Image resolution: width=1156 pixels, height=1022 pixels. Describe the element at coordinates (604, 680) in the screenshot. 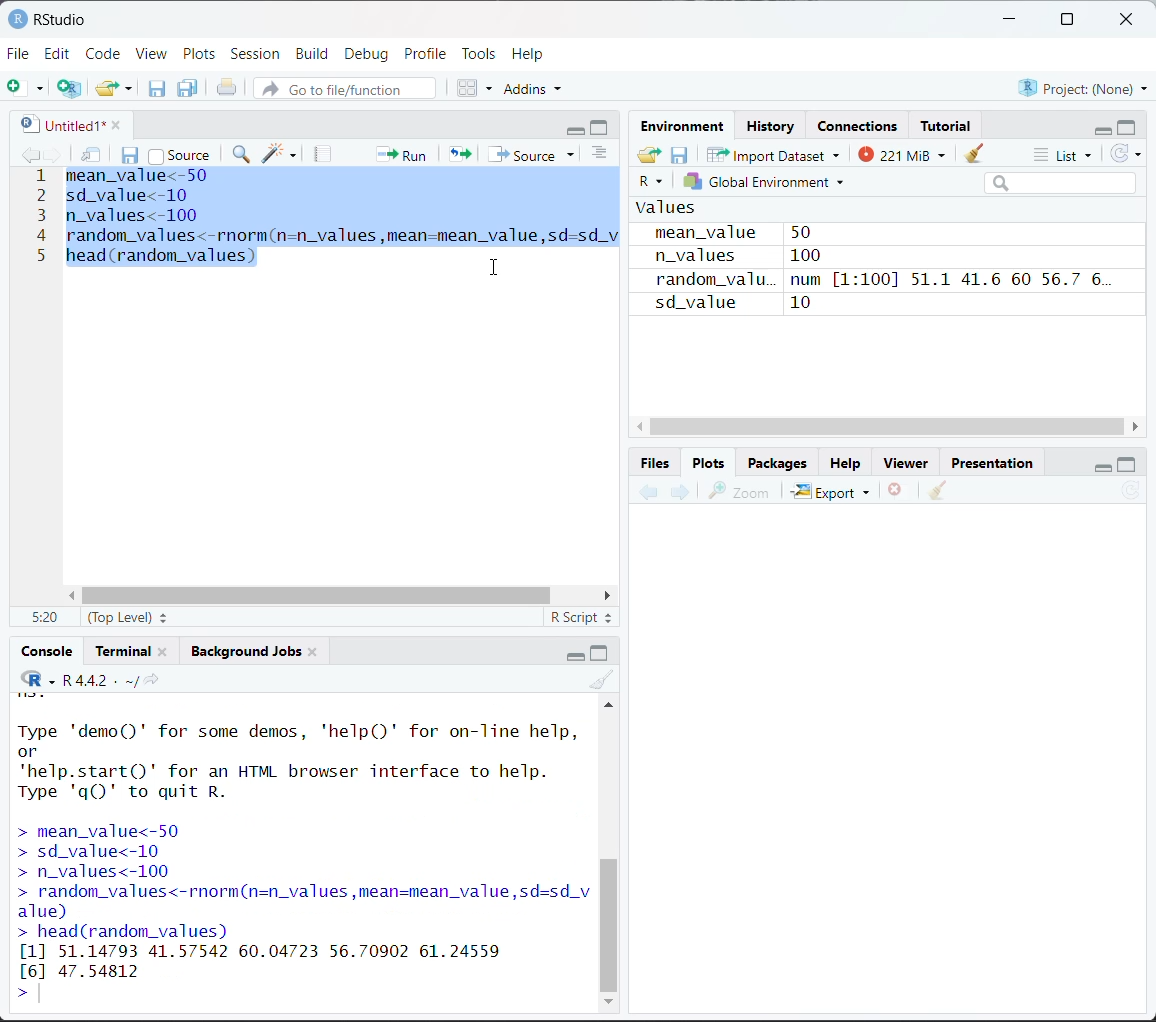

I see `clear console` at that location.